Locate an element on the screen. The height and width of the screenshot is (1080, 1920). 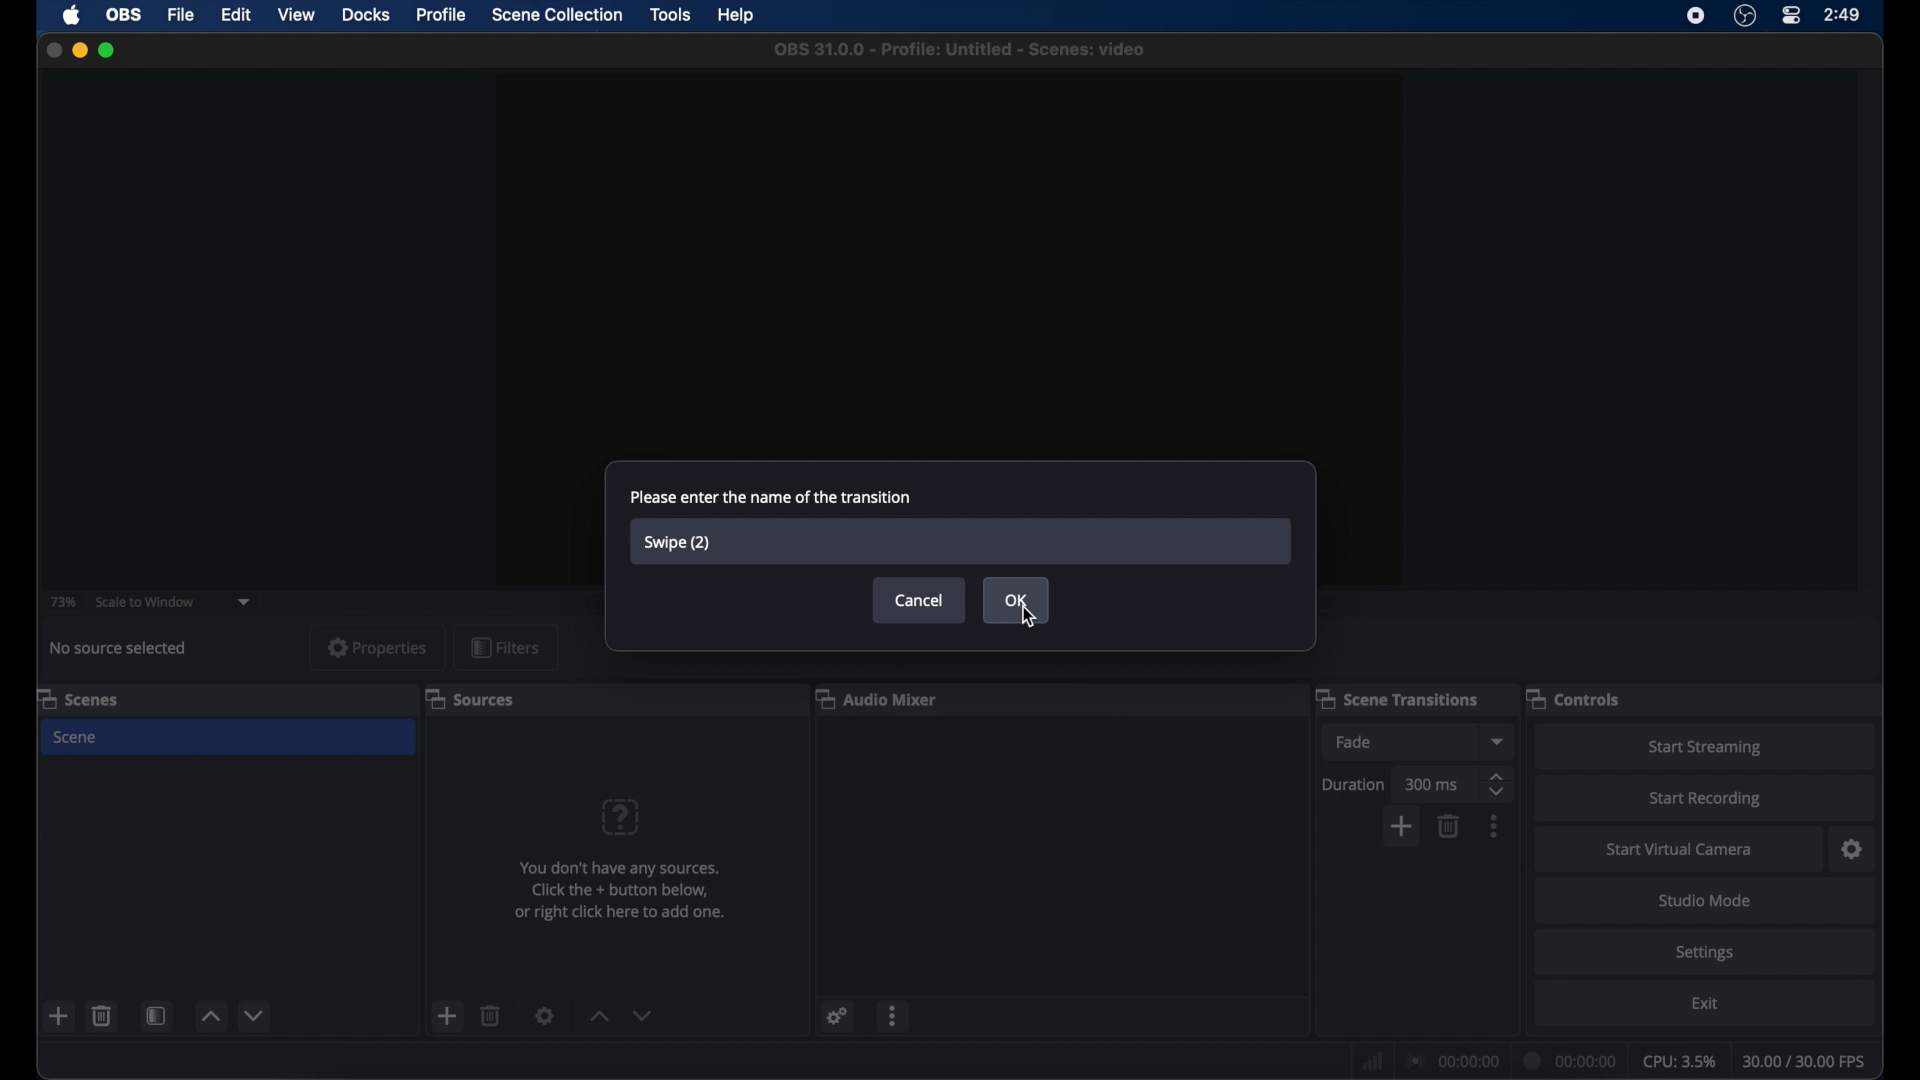
moreoptions is located at coordinates (1494, 826).